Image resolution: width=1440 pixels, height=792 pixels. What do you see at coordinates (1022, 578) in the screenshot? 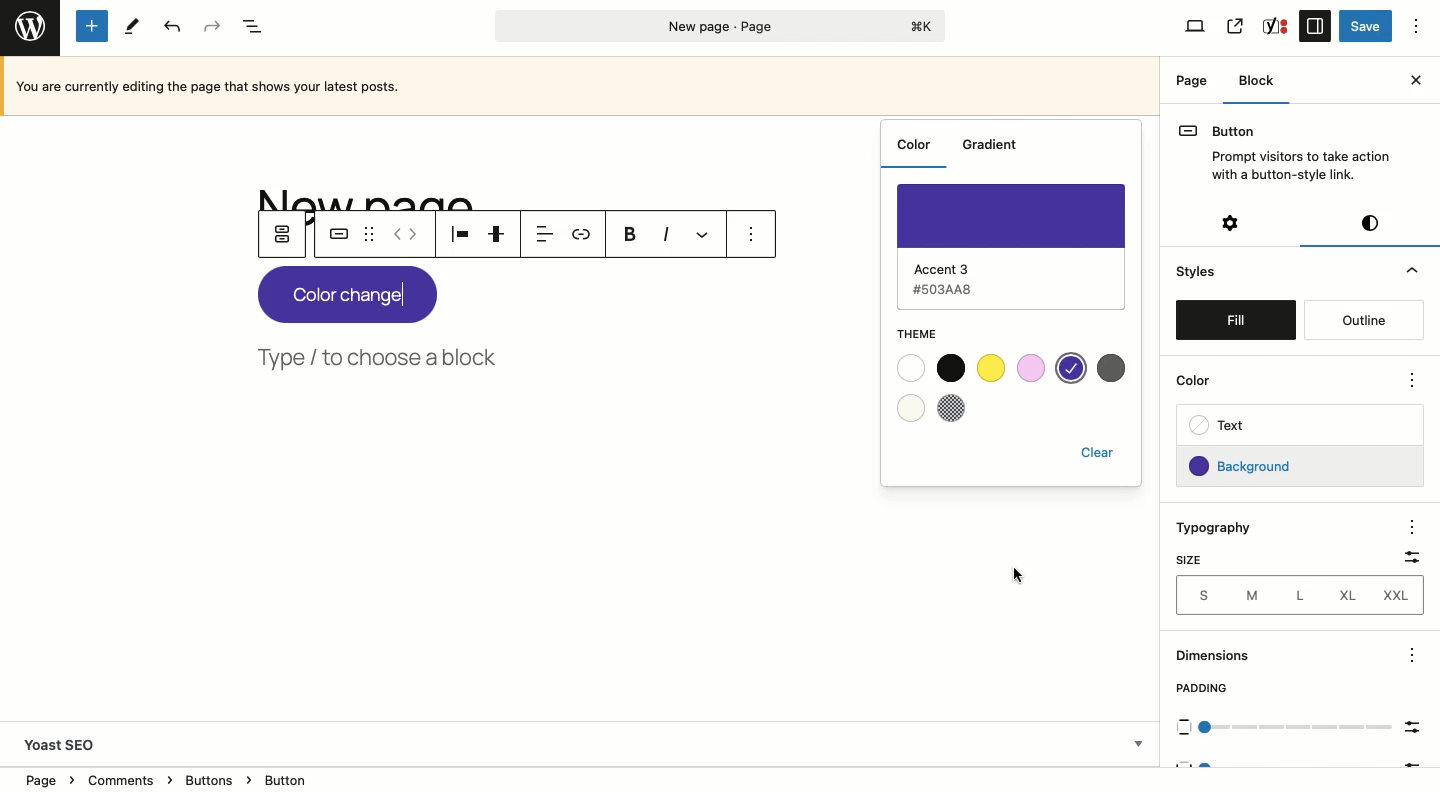
I see `cursor` at bounding box center [1022, 578].